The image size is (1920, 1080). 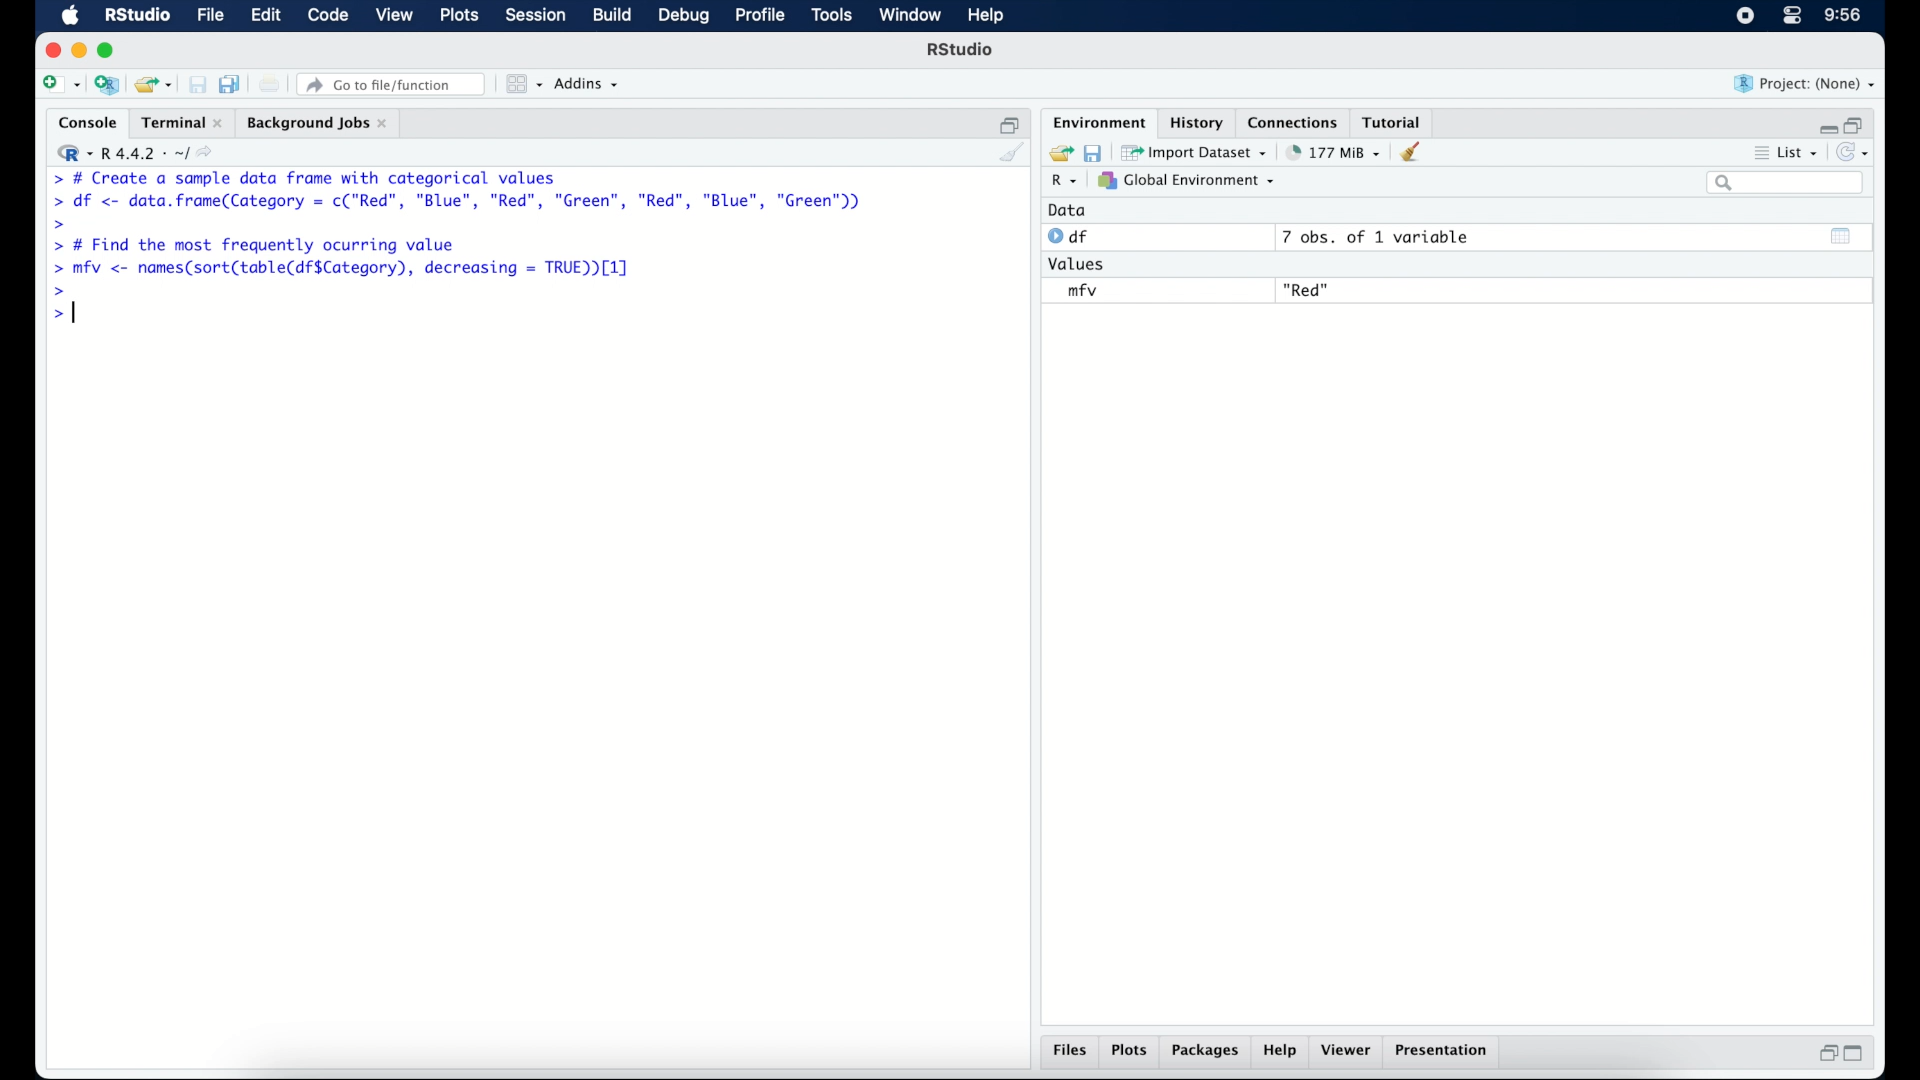 What do you see at coordinates (1196, 151) in the screenshot?
I see `import dataset` at bounding box center [1196, 151].